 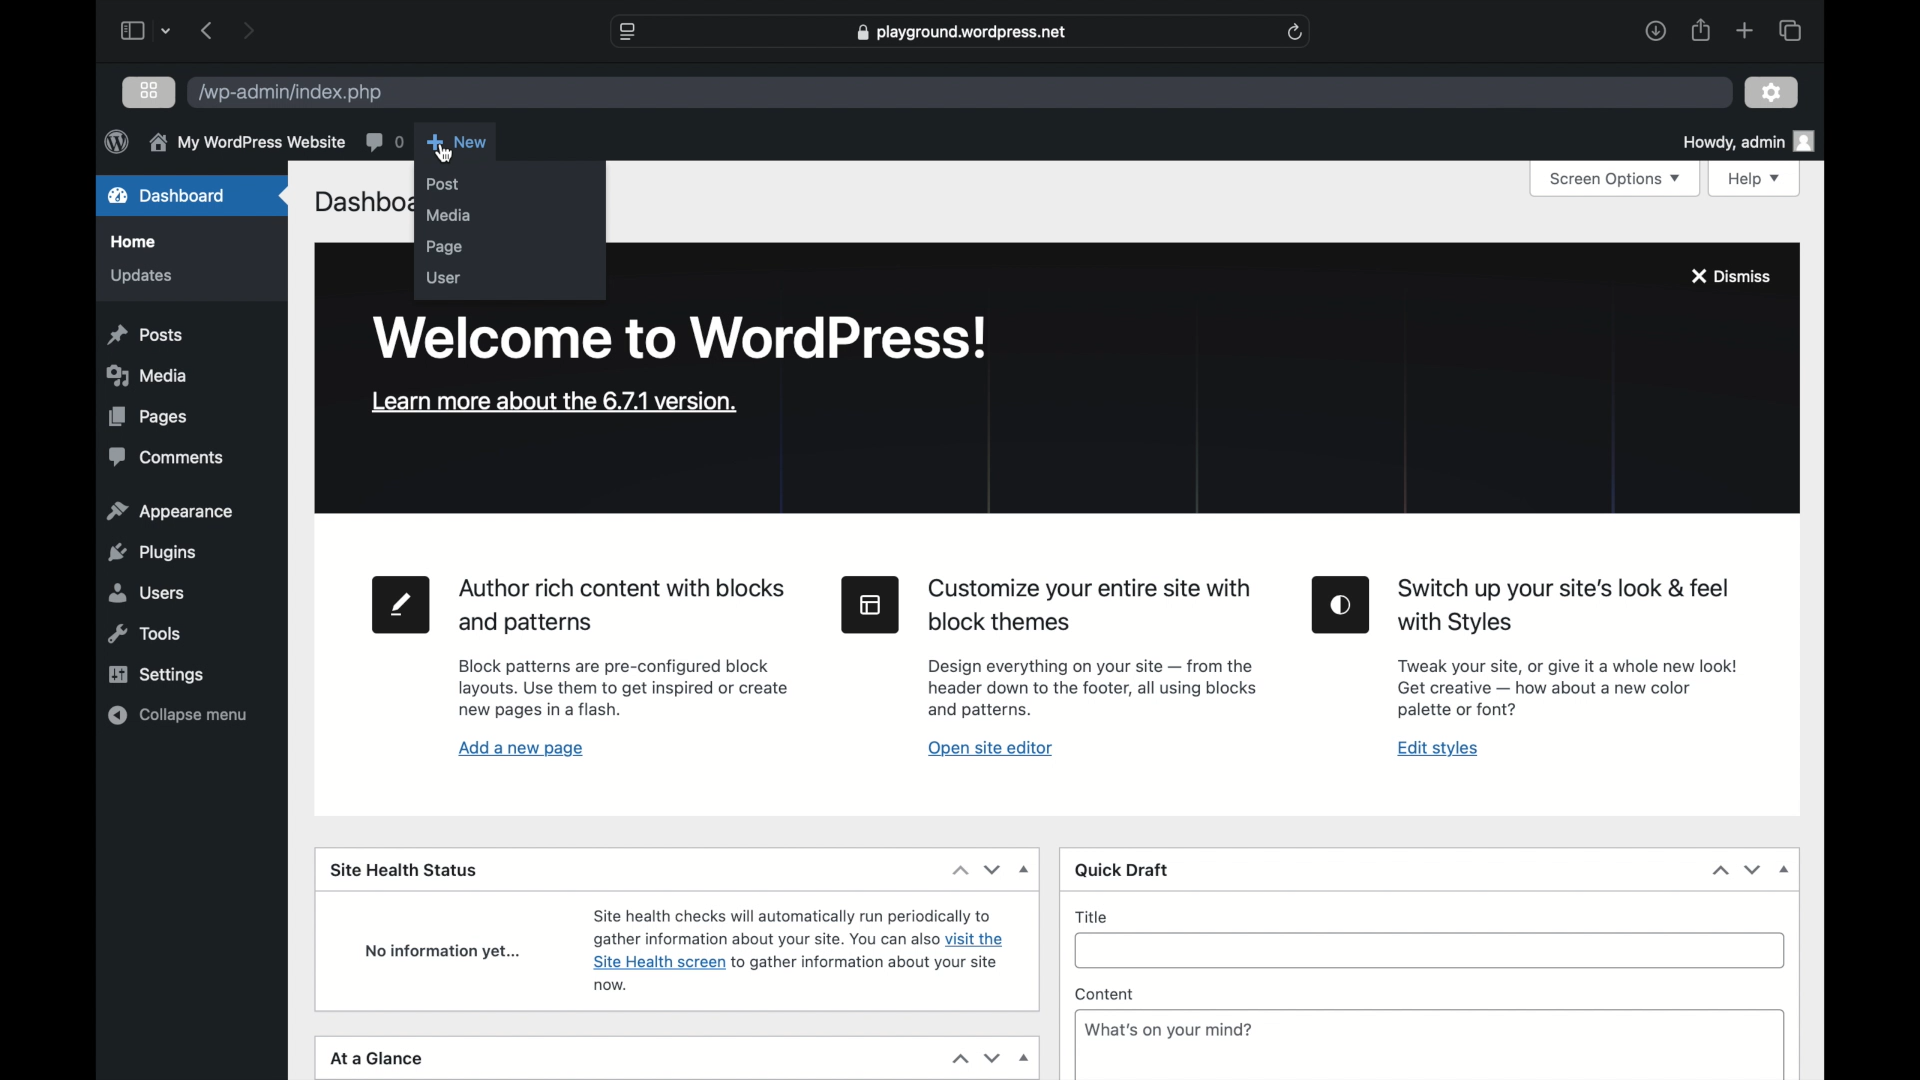 What do you see at coordinates (976, 1057) in the screenshot?
I see `stepper buttons` at bounding box center [976, 1057].